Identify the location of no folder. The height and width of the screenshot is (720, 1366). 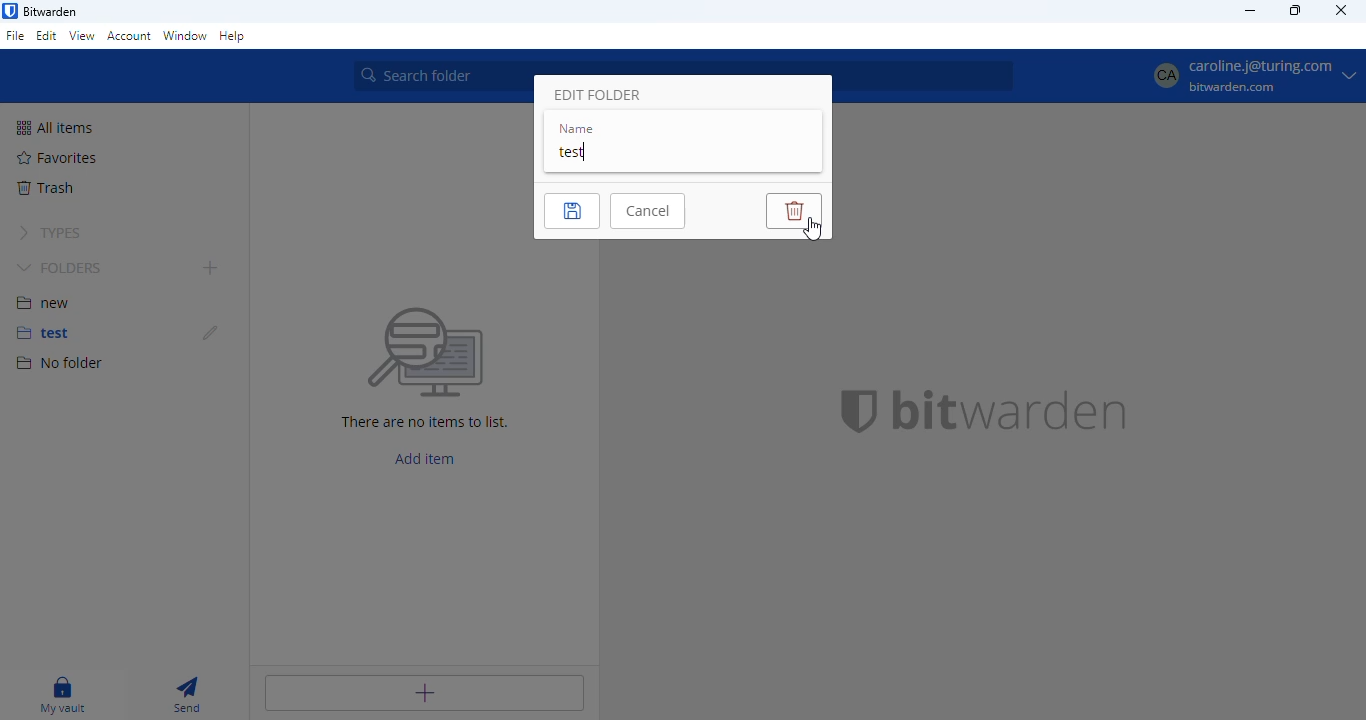
(60, 364).